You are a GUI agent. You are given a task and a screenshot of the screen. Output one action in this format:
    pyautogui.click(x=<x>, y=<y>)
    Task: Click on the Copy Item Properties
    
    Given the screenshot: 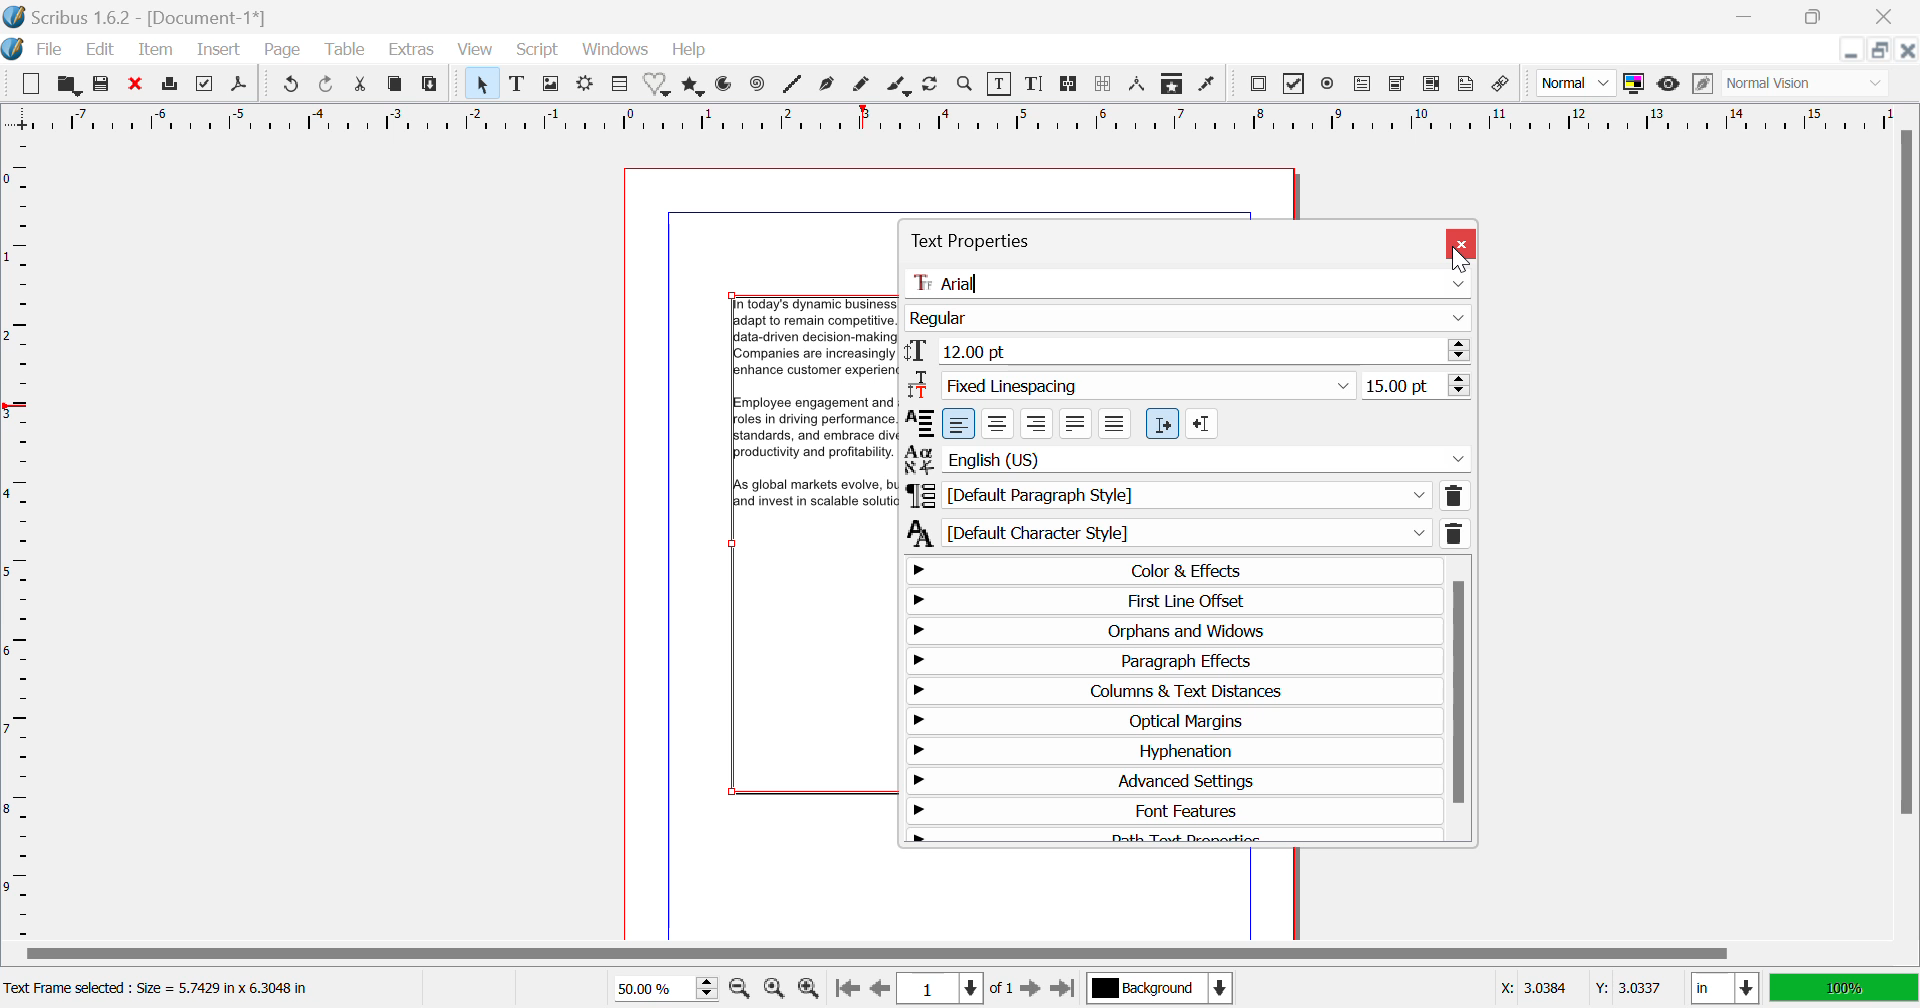 What is the action you would take?
    pyautogui.click(x=1172, y=82)
    